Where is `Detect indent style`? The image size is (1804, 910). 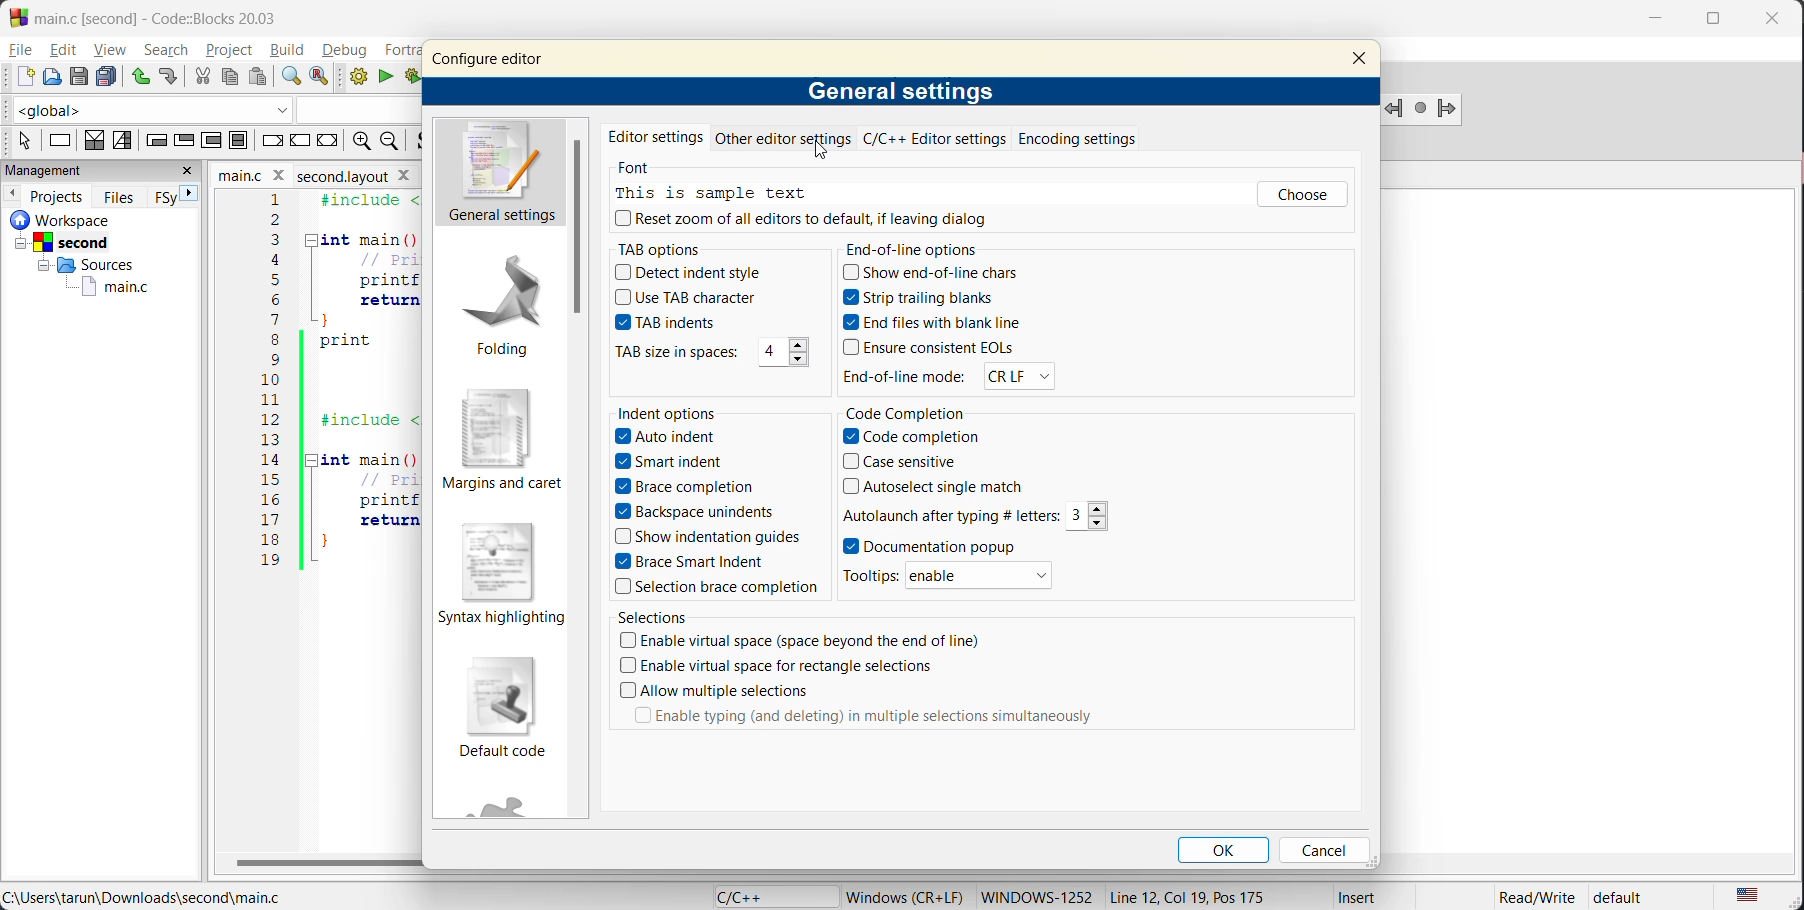 Detect indent style is located at coordinates (686, 273).